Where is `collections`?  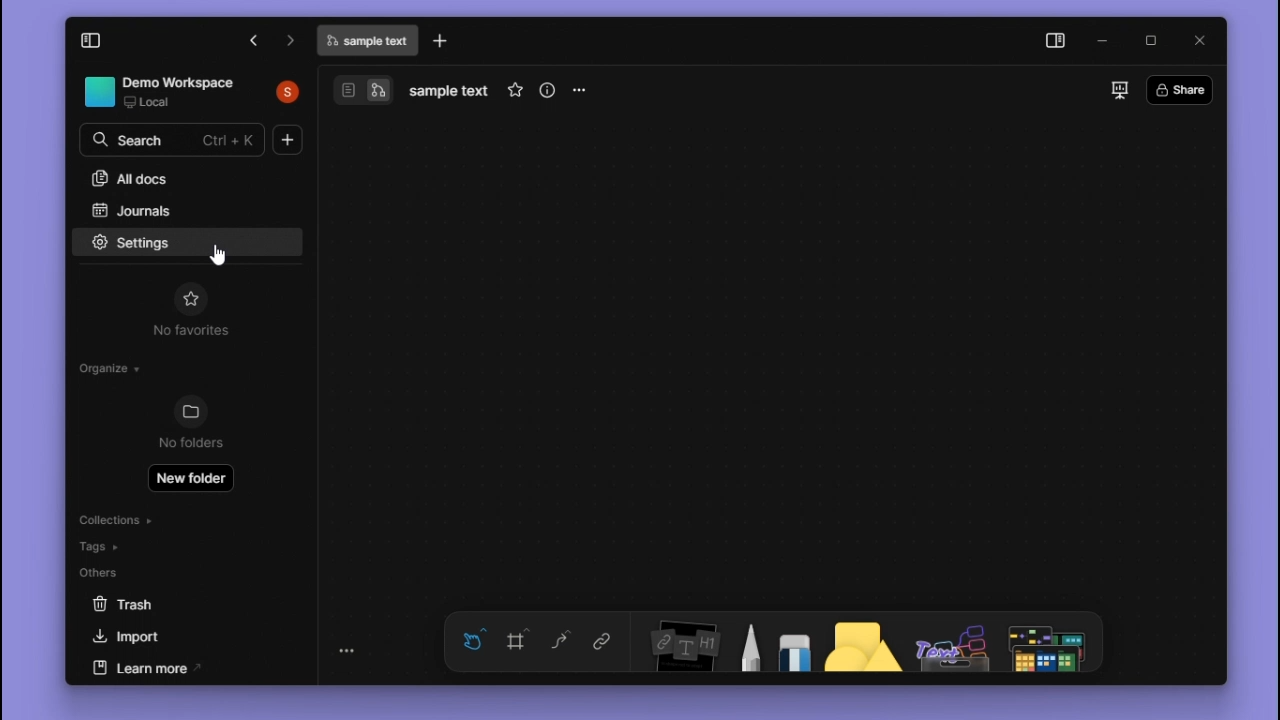 collections is located at coordinates (115, 518).